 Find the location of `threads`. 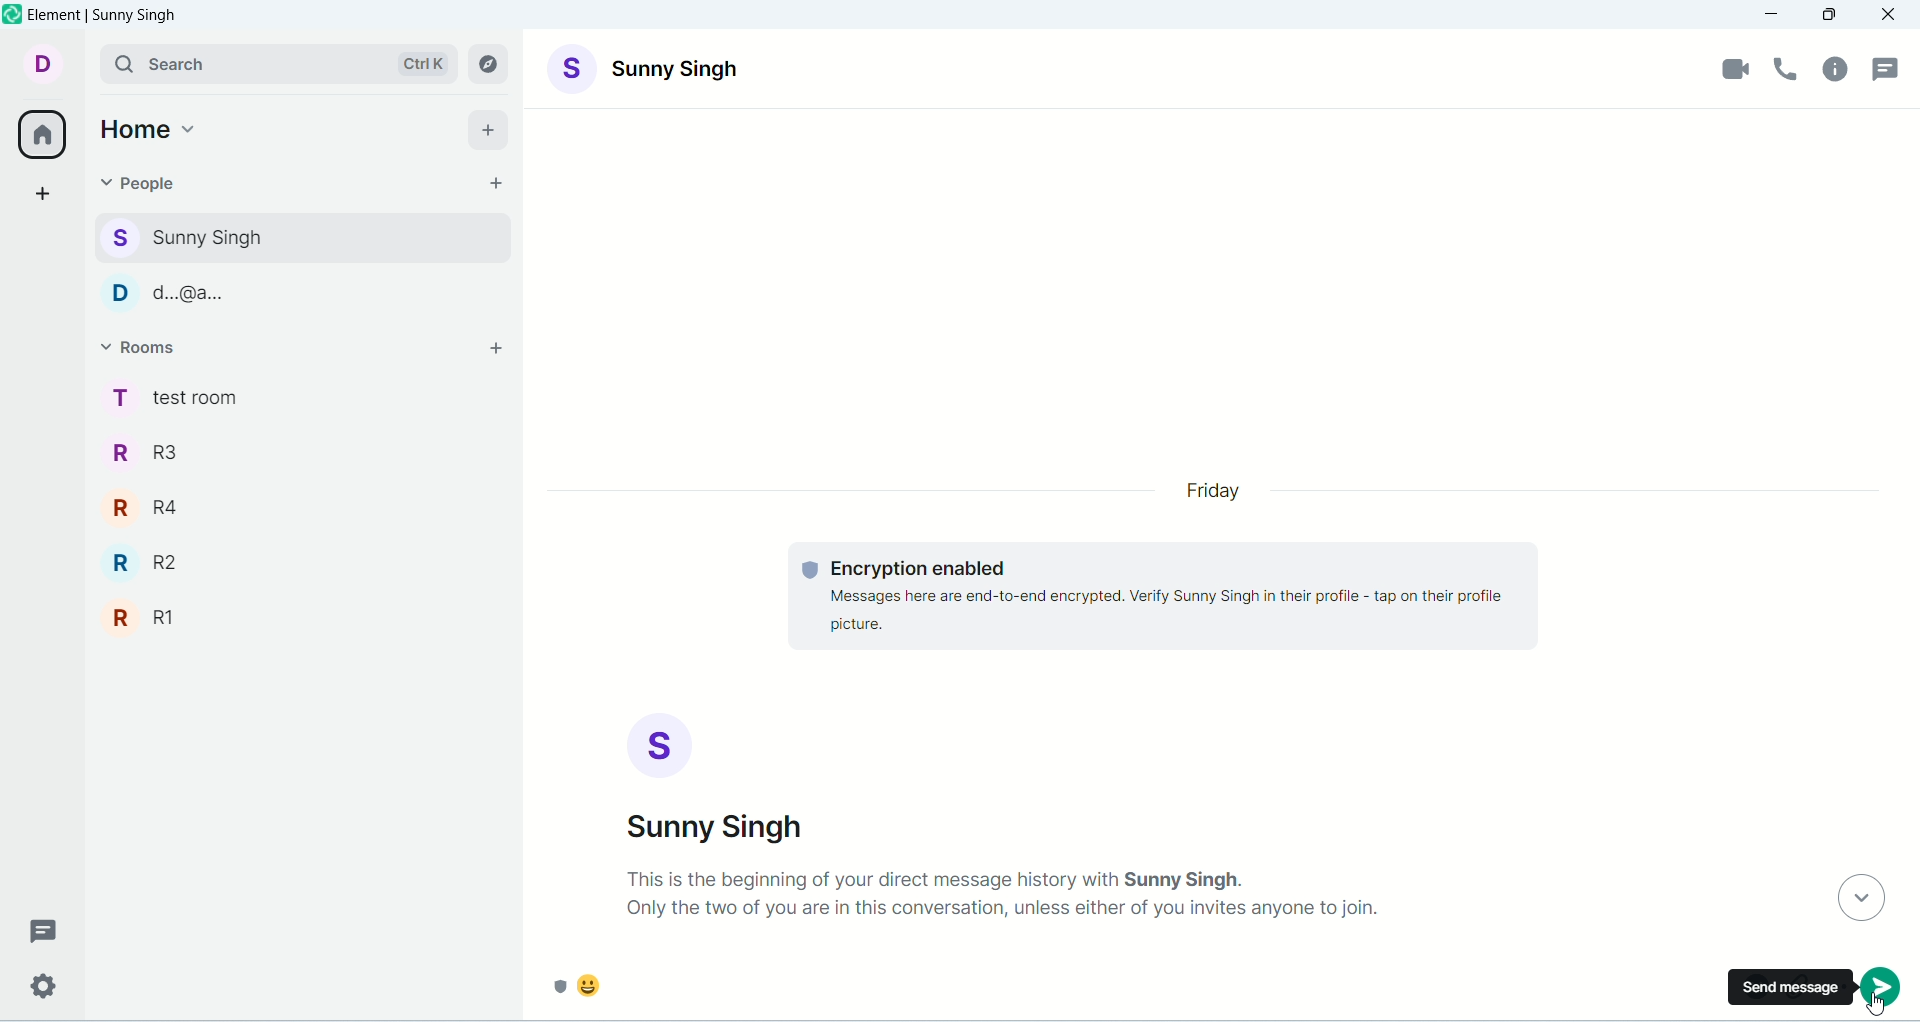

threads is located at coordinates (37, 930).